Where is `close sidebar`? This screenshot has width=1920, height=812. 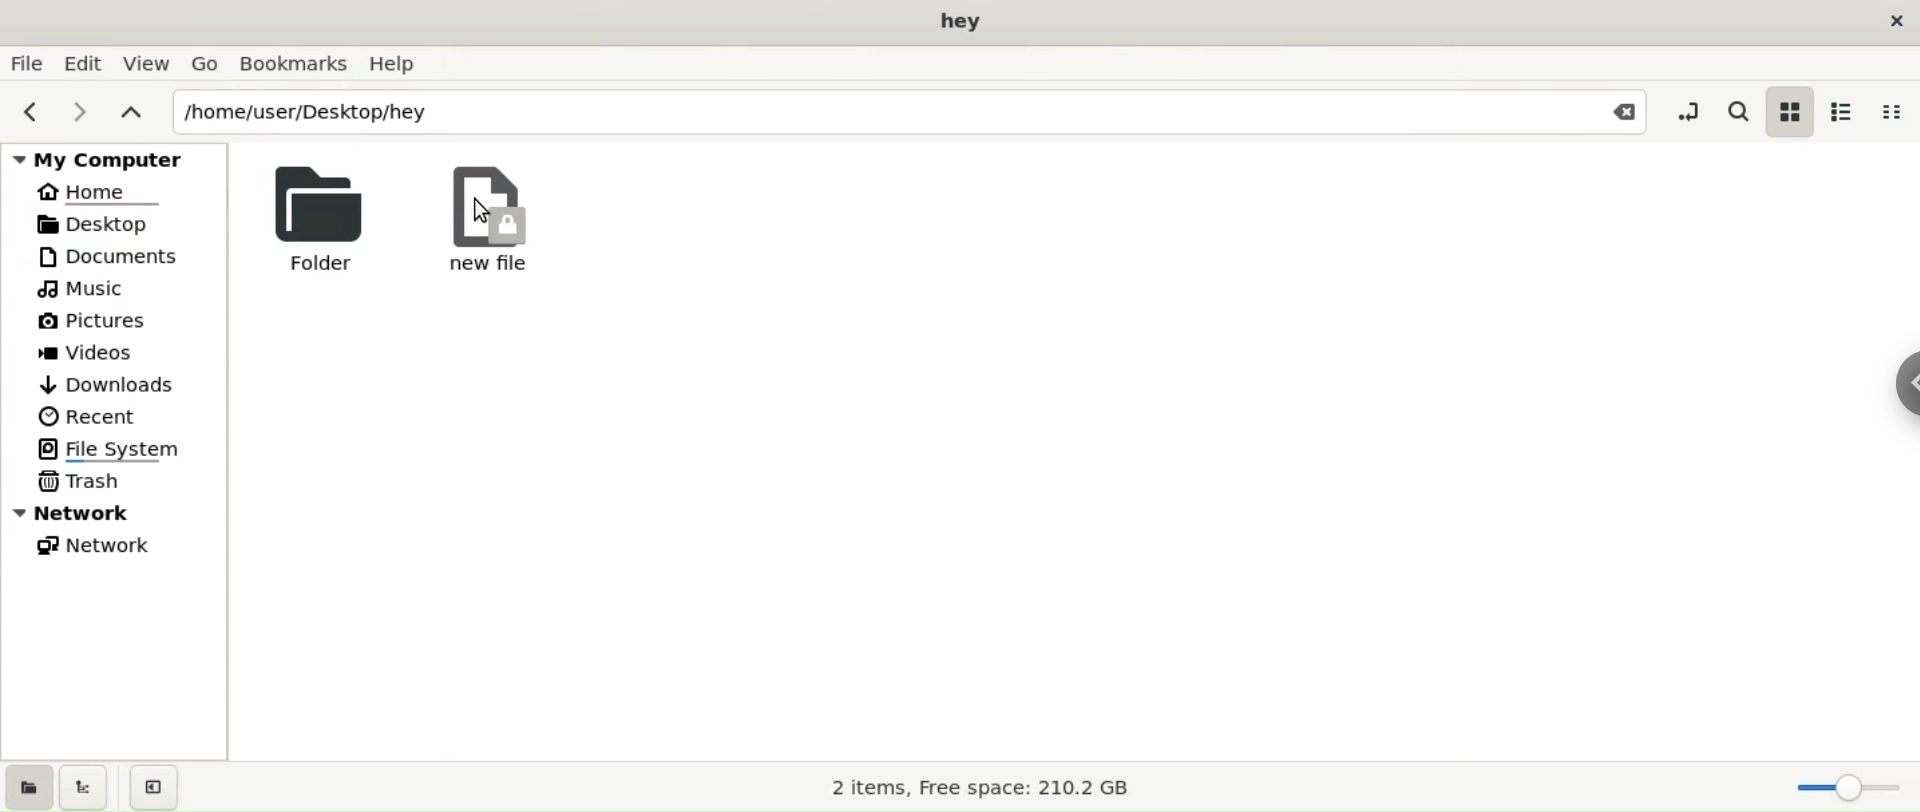
close sidebar is located at coordinates (162, 785).